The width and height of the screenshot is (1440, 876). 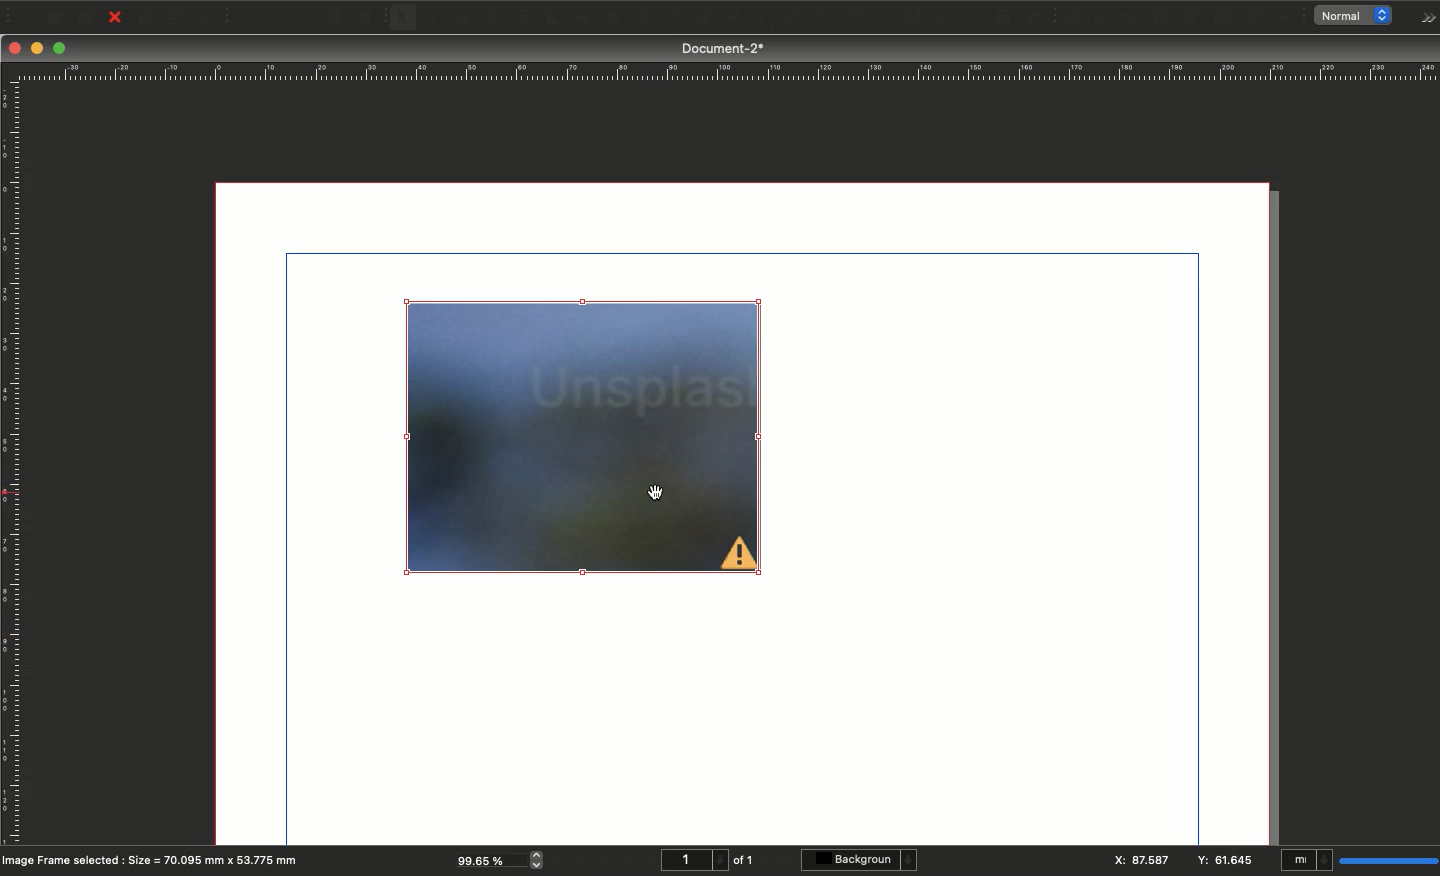 I want to click on Preflight verifier, so click(x=177, y=21).